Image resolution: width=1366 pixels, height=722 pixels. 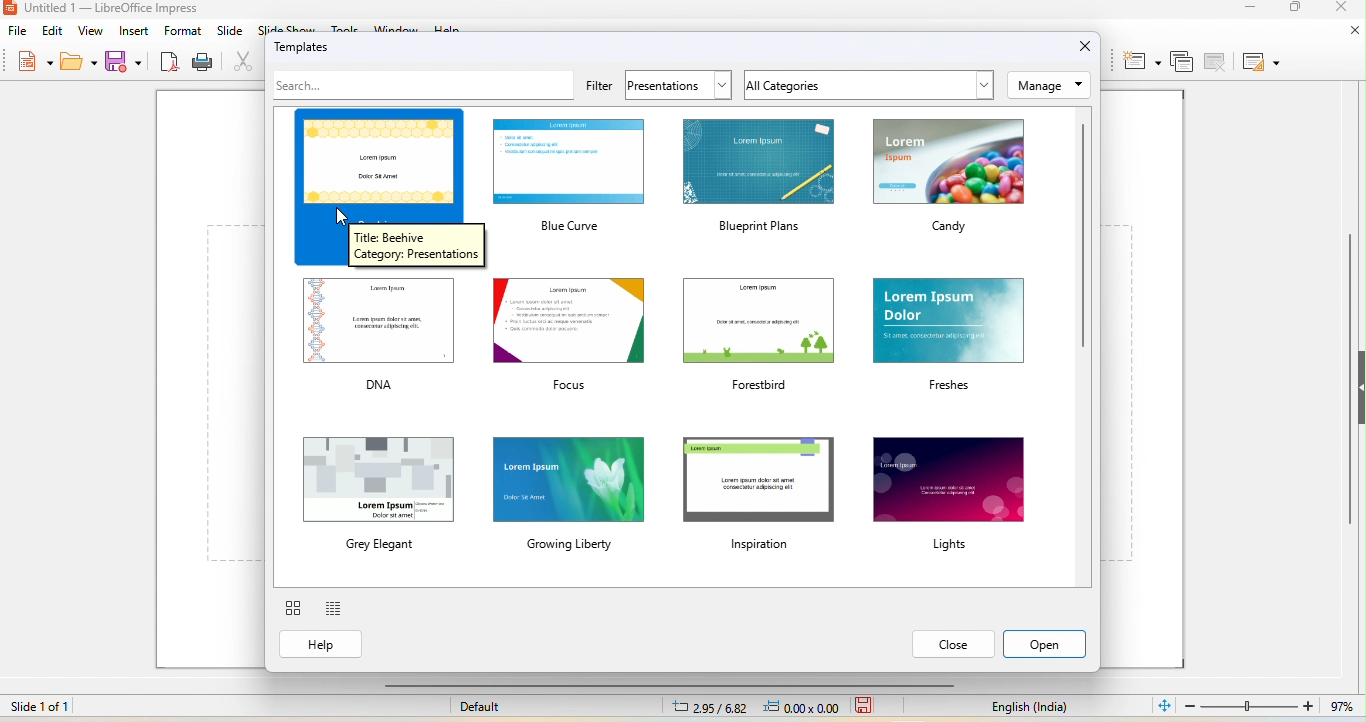 I want to click on all categories, so click(x=869, y=85).